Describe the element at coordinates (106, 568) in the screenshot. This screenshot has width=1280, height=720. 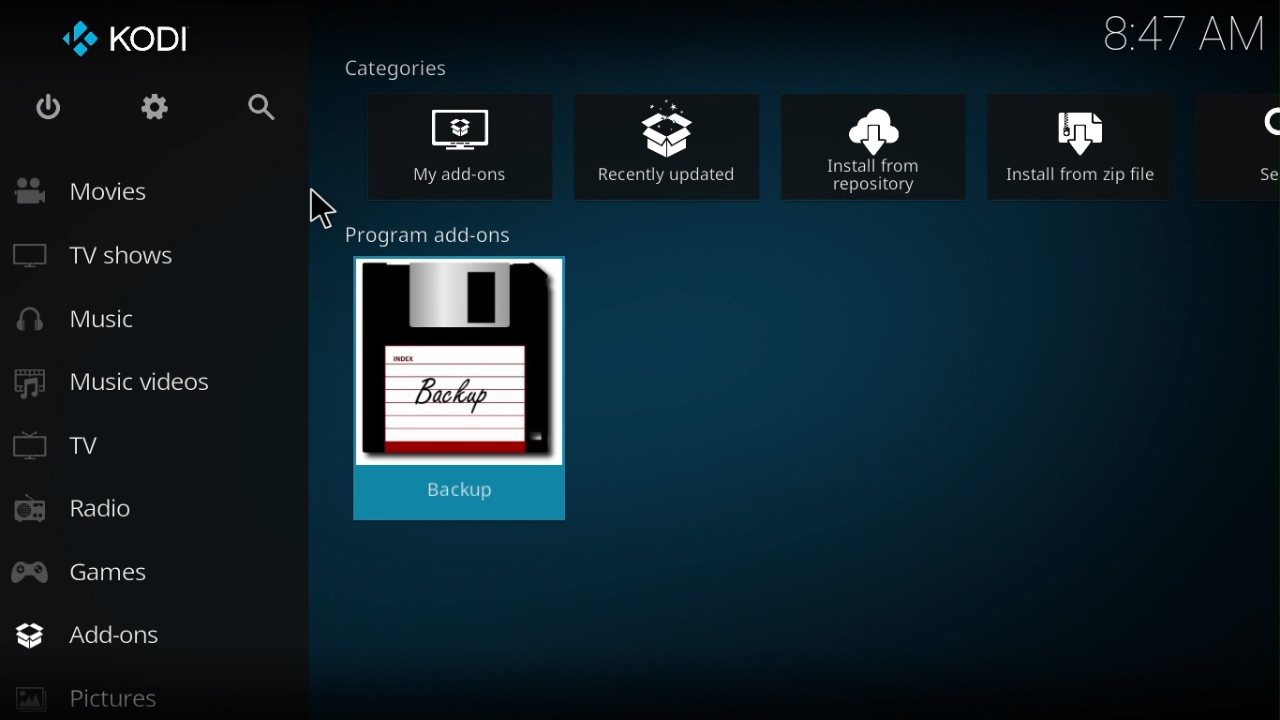
I see `Games` at that location.